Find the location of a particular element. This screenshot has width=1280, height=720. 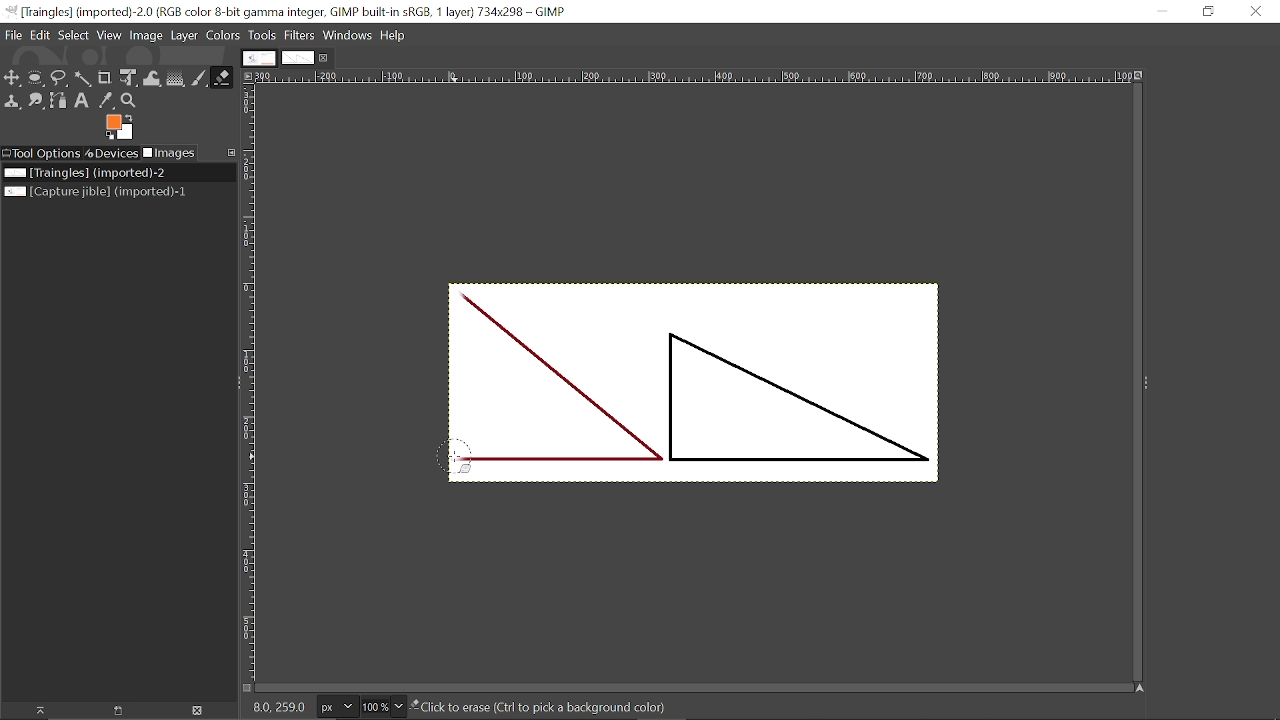

Close current tab is located at coordinates (325, 58).